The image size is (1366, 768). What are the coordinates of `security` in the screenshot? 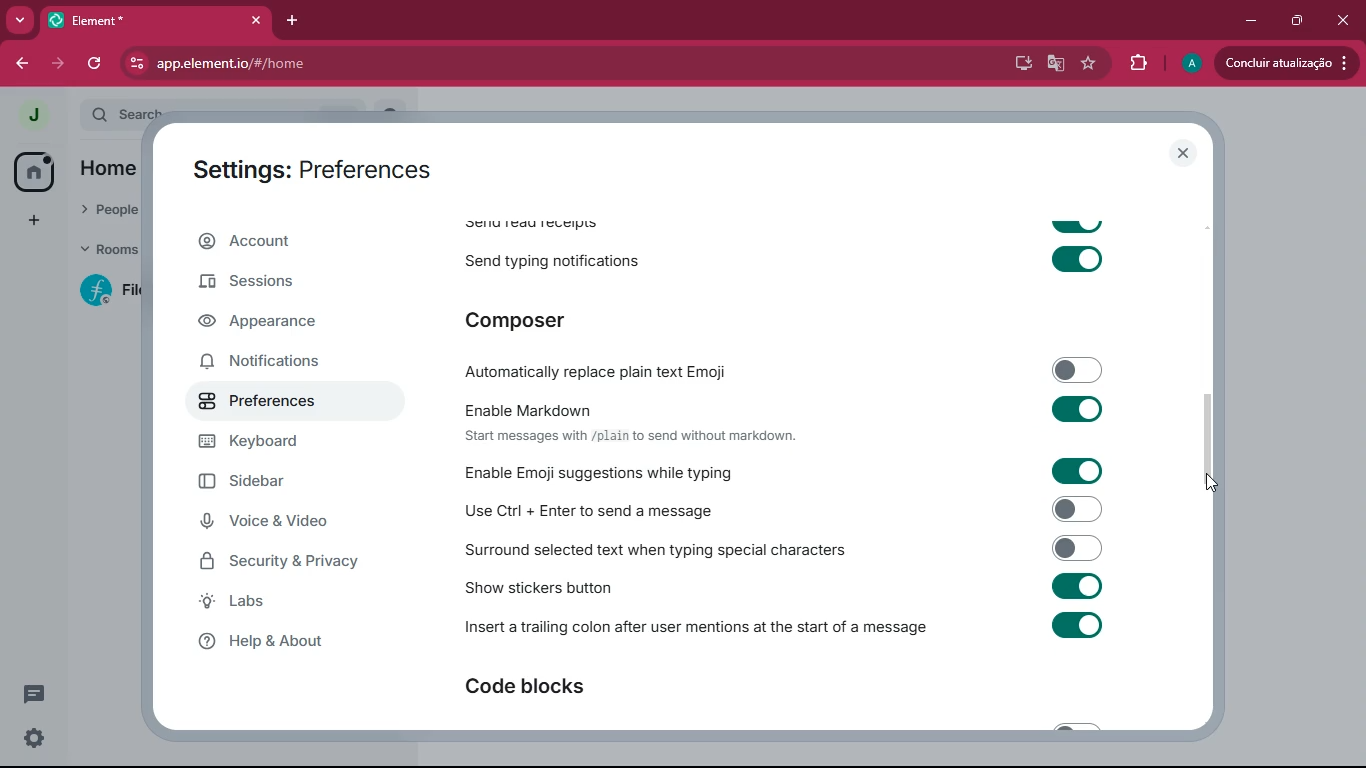 It's located at (297, 563).